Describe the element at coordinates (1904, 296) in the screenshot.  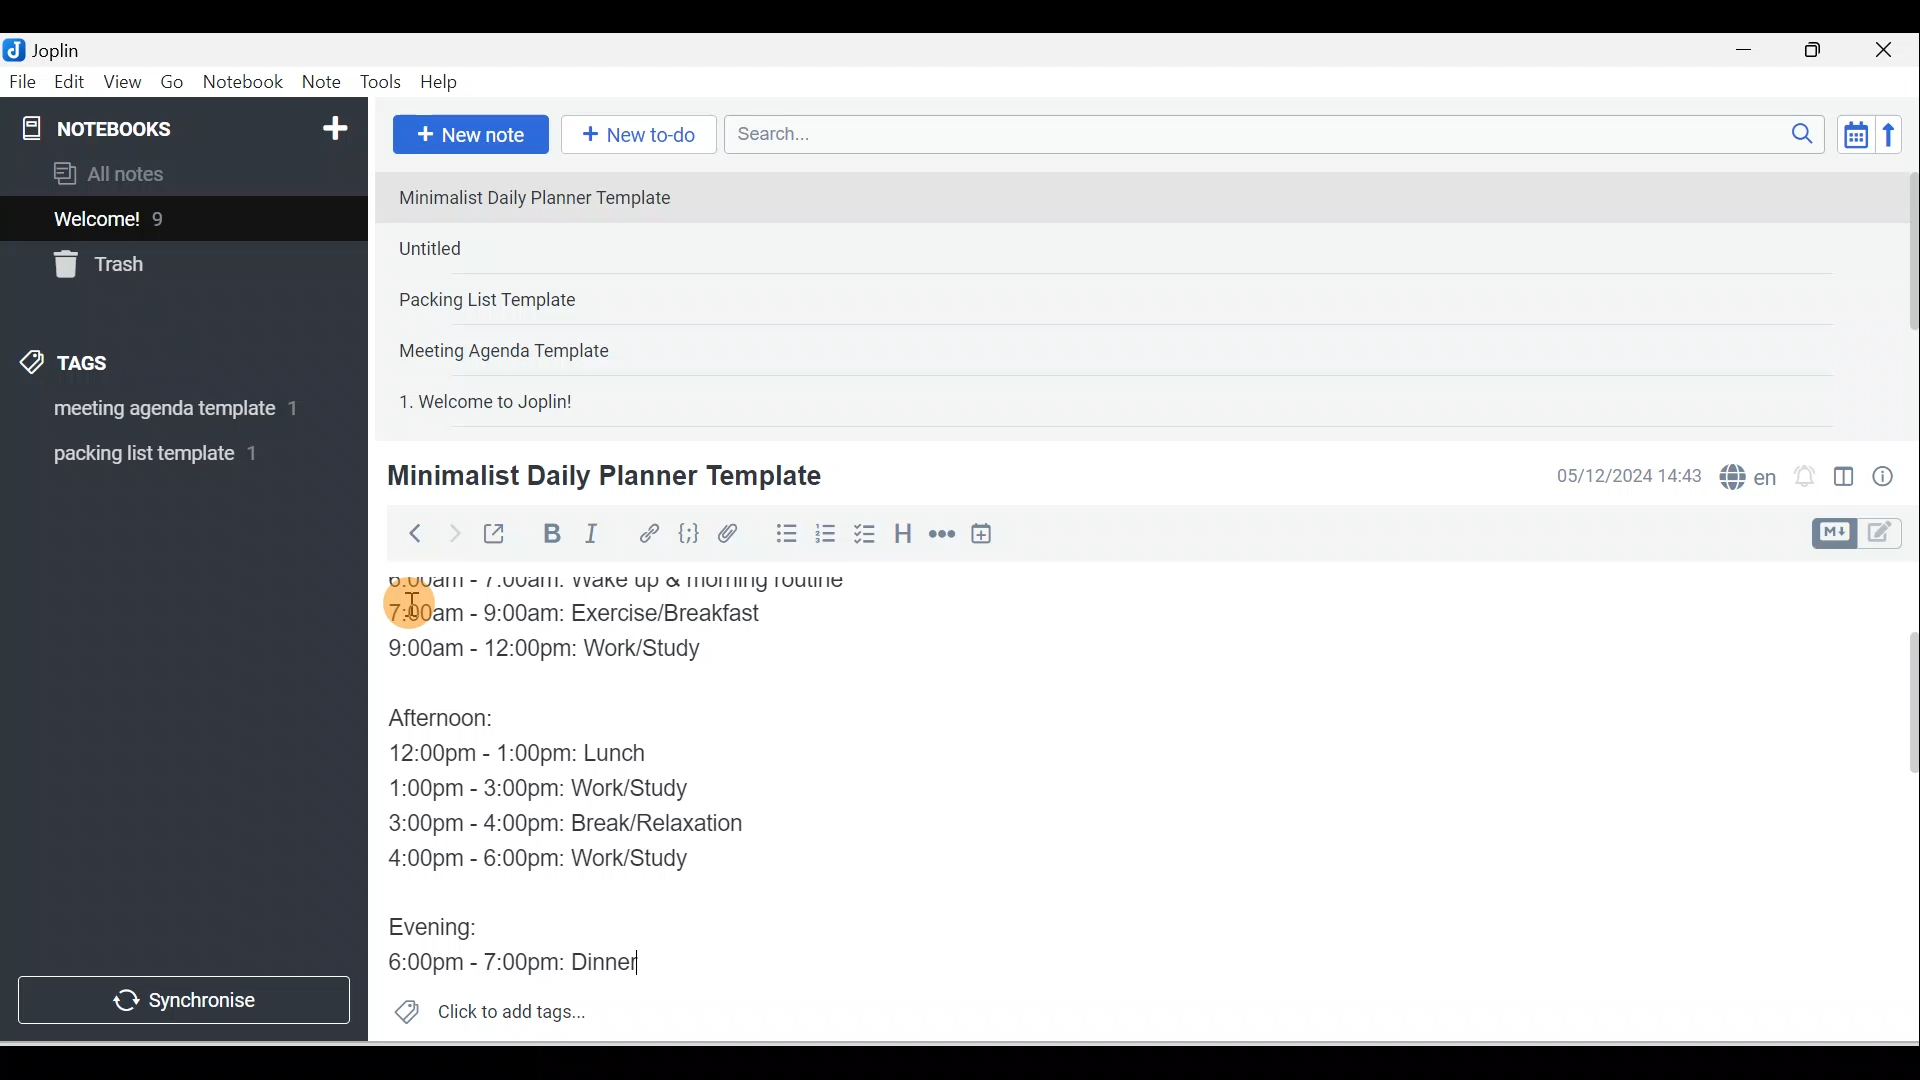
I see `Scroll bar` at that location.